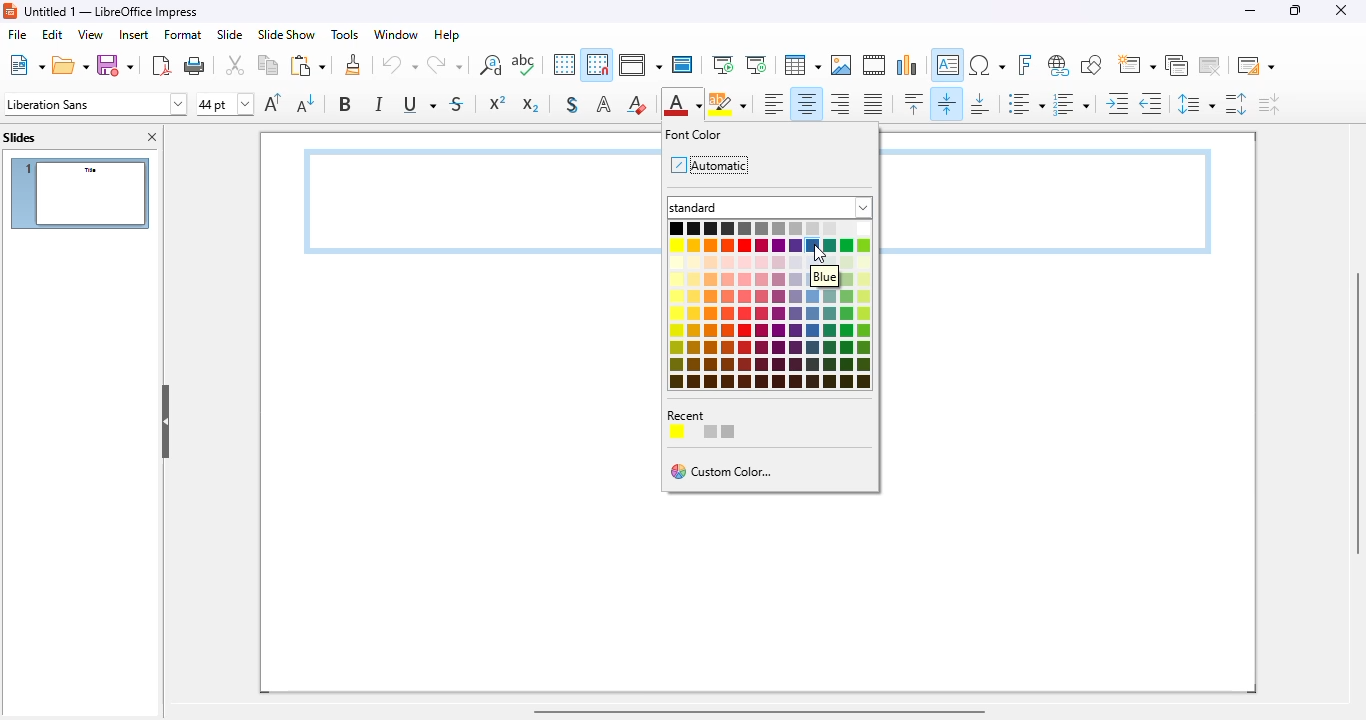 This screenshot has width=1366, height=720. Describe the element at coordinates (948, 103) in the screenshot. I see `center vertically` at that location.